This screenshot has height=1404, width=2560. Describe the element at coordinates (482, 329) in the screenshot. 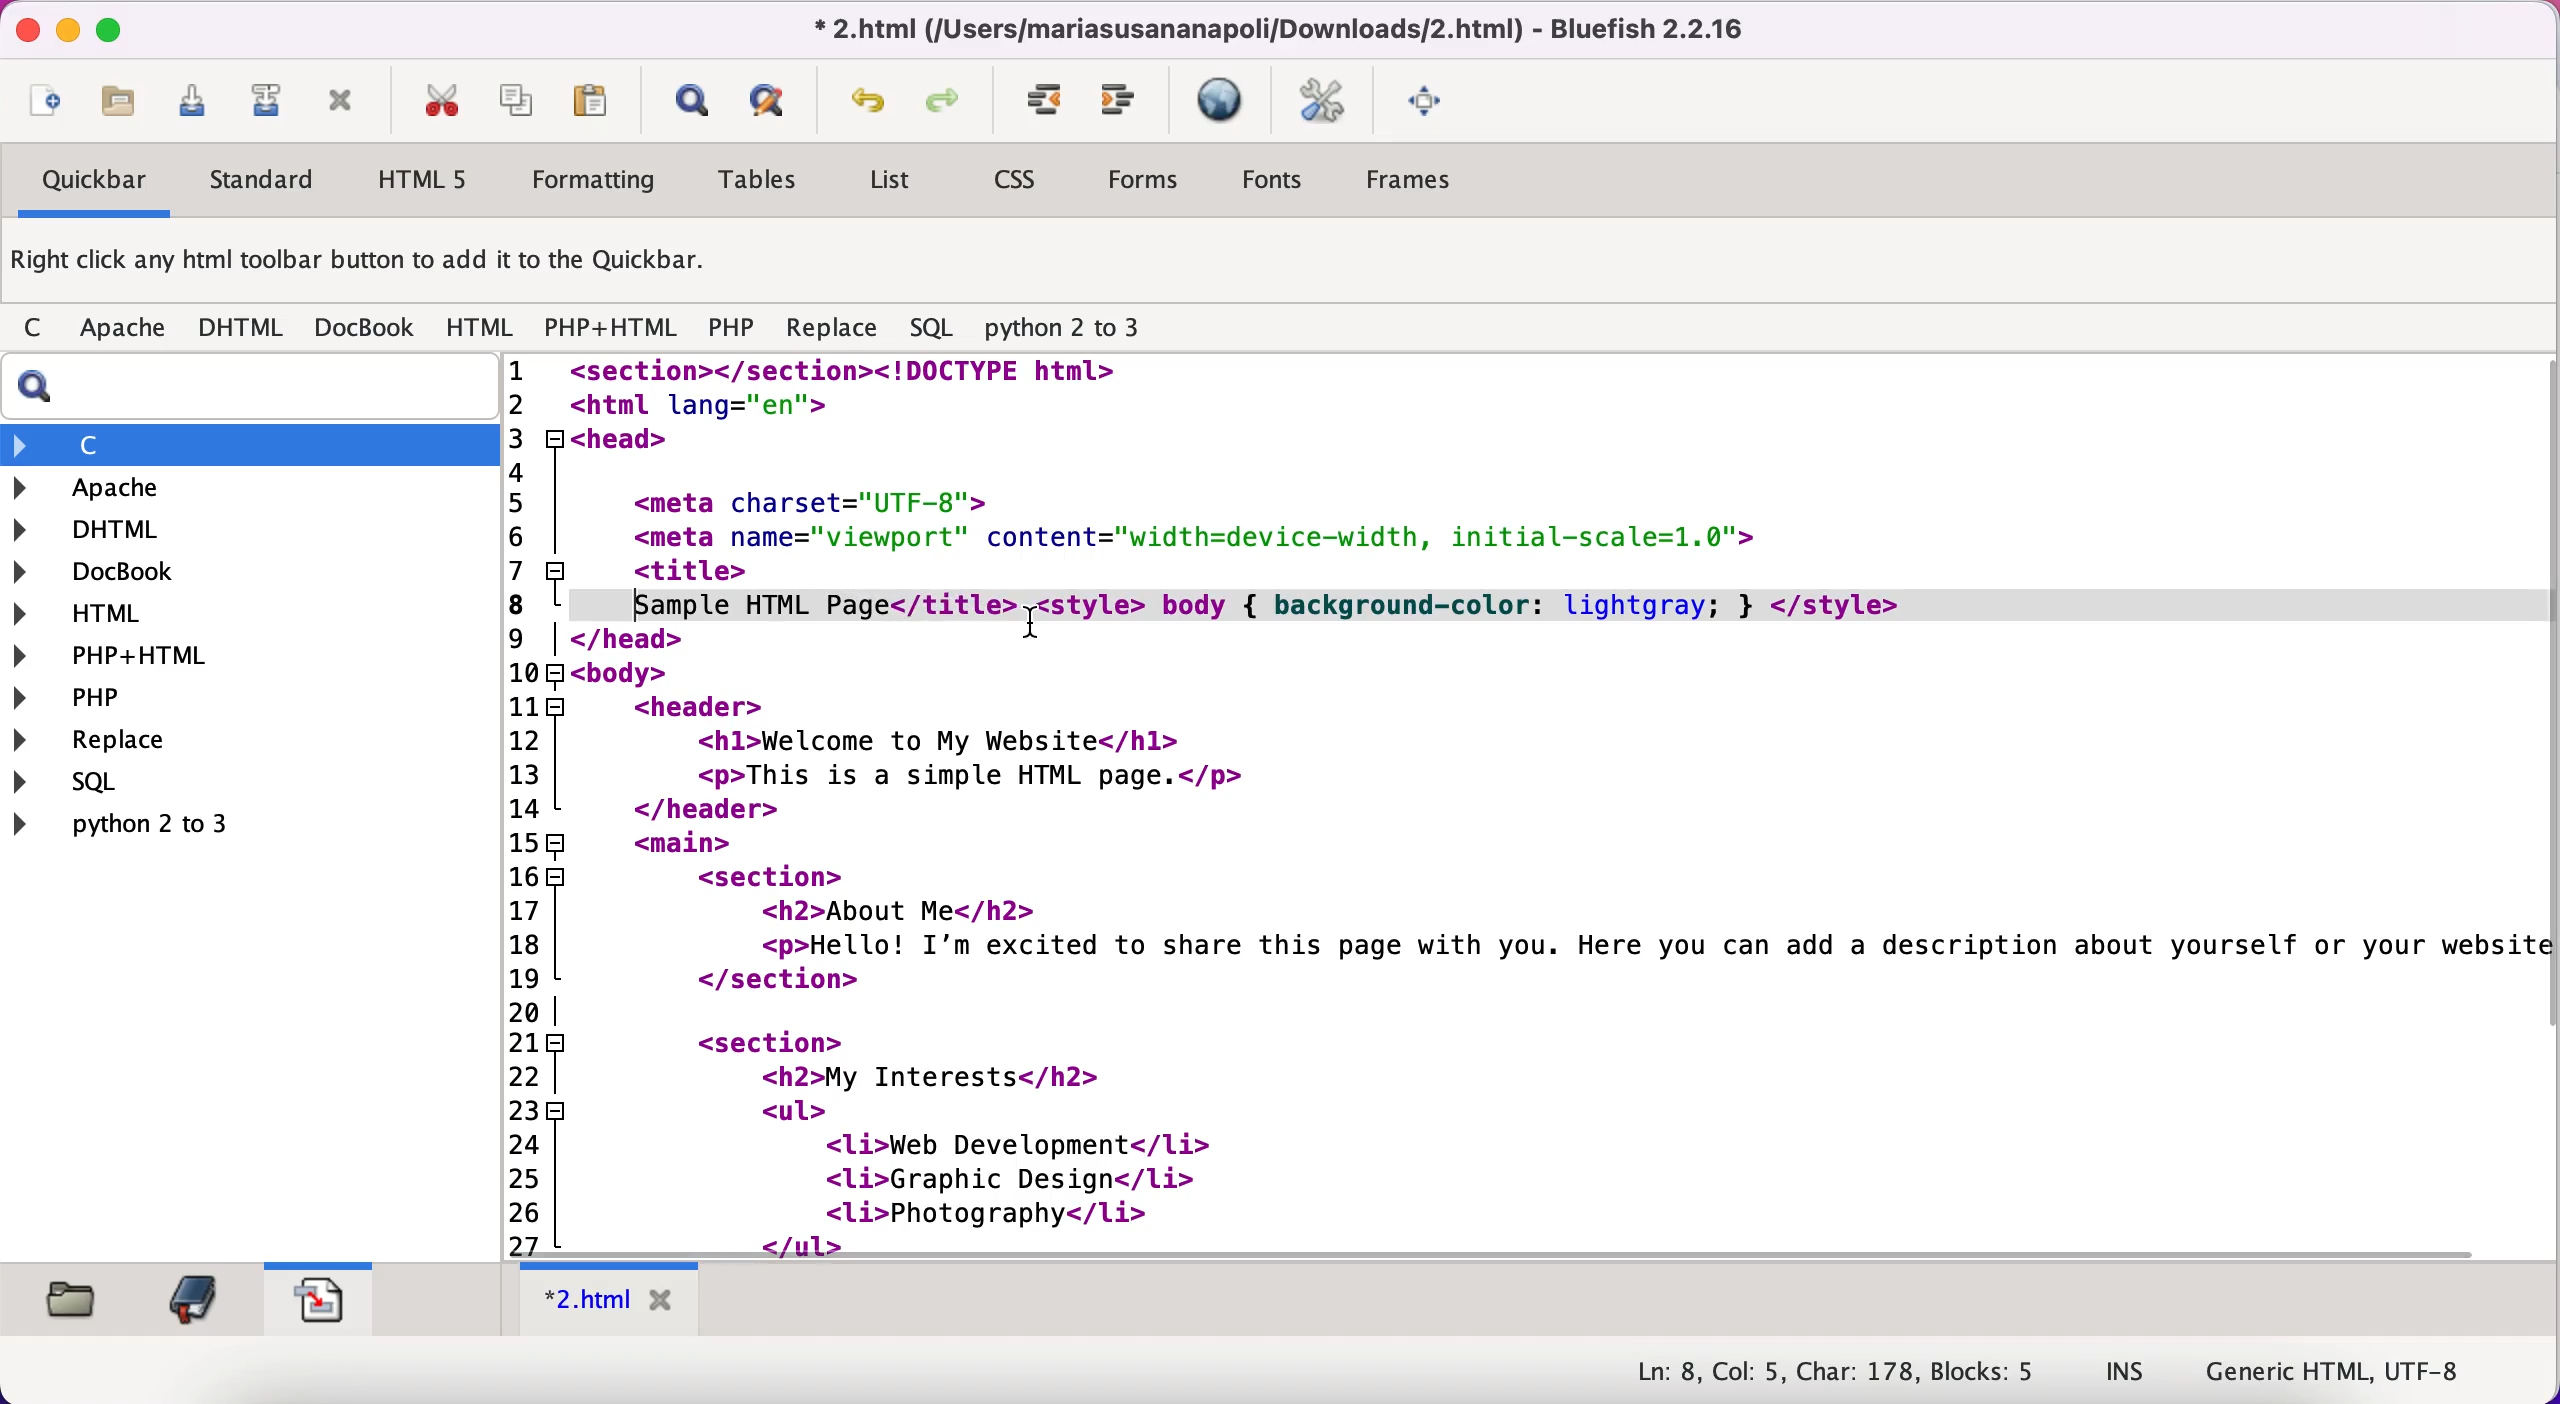

I see `html` at that location.